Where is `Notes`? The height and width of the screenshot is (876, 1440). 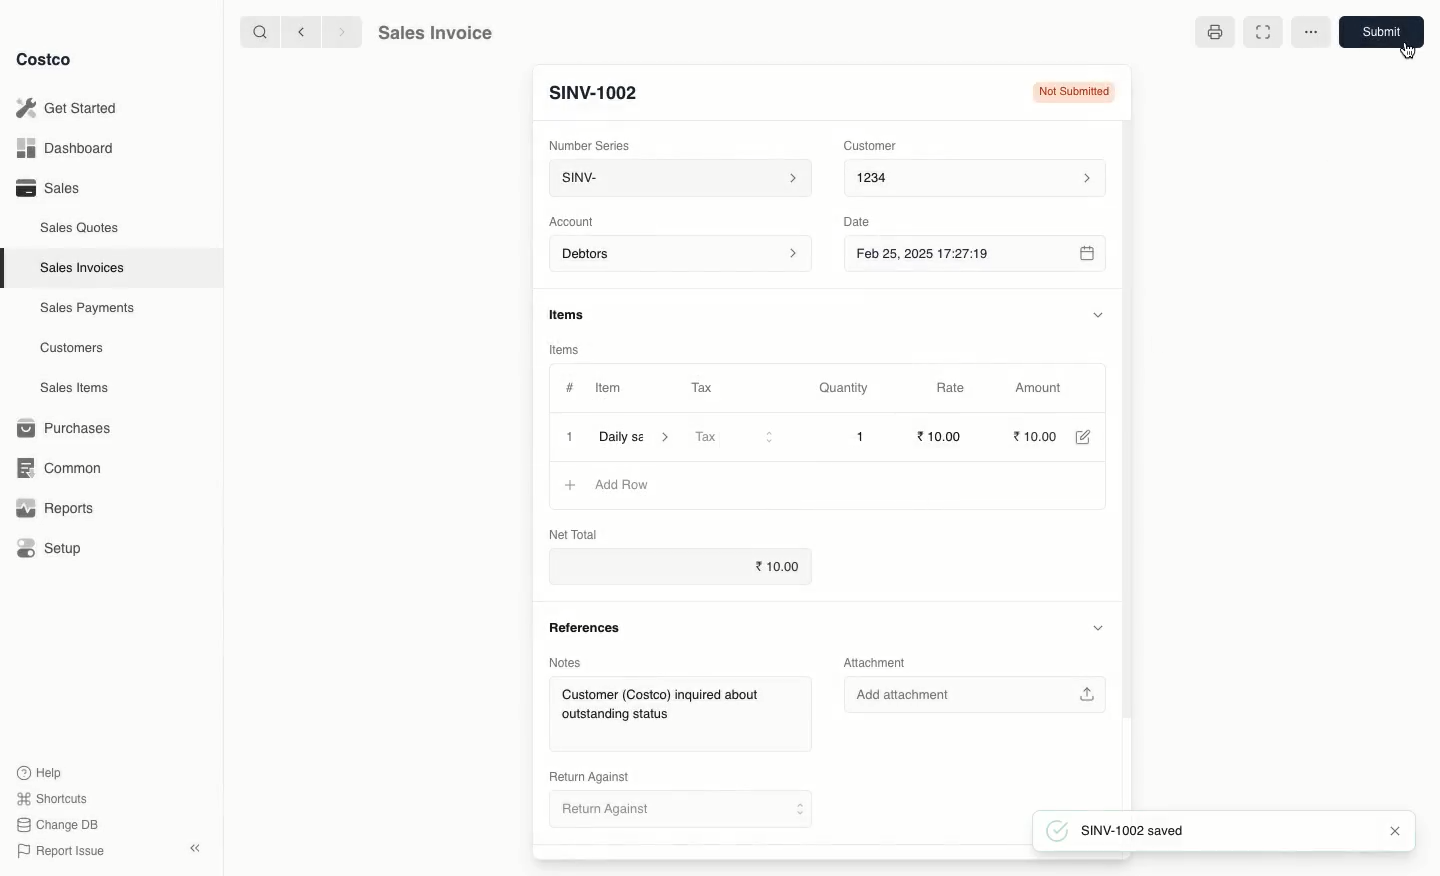 Notes is located at coordinates (566, 662).